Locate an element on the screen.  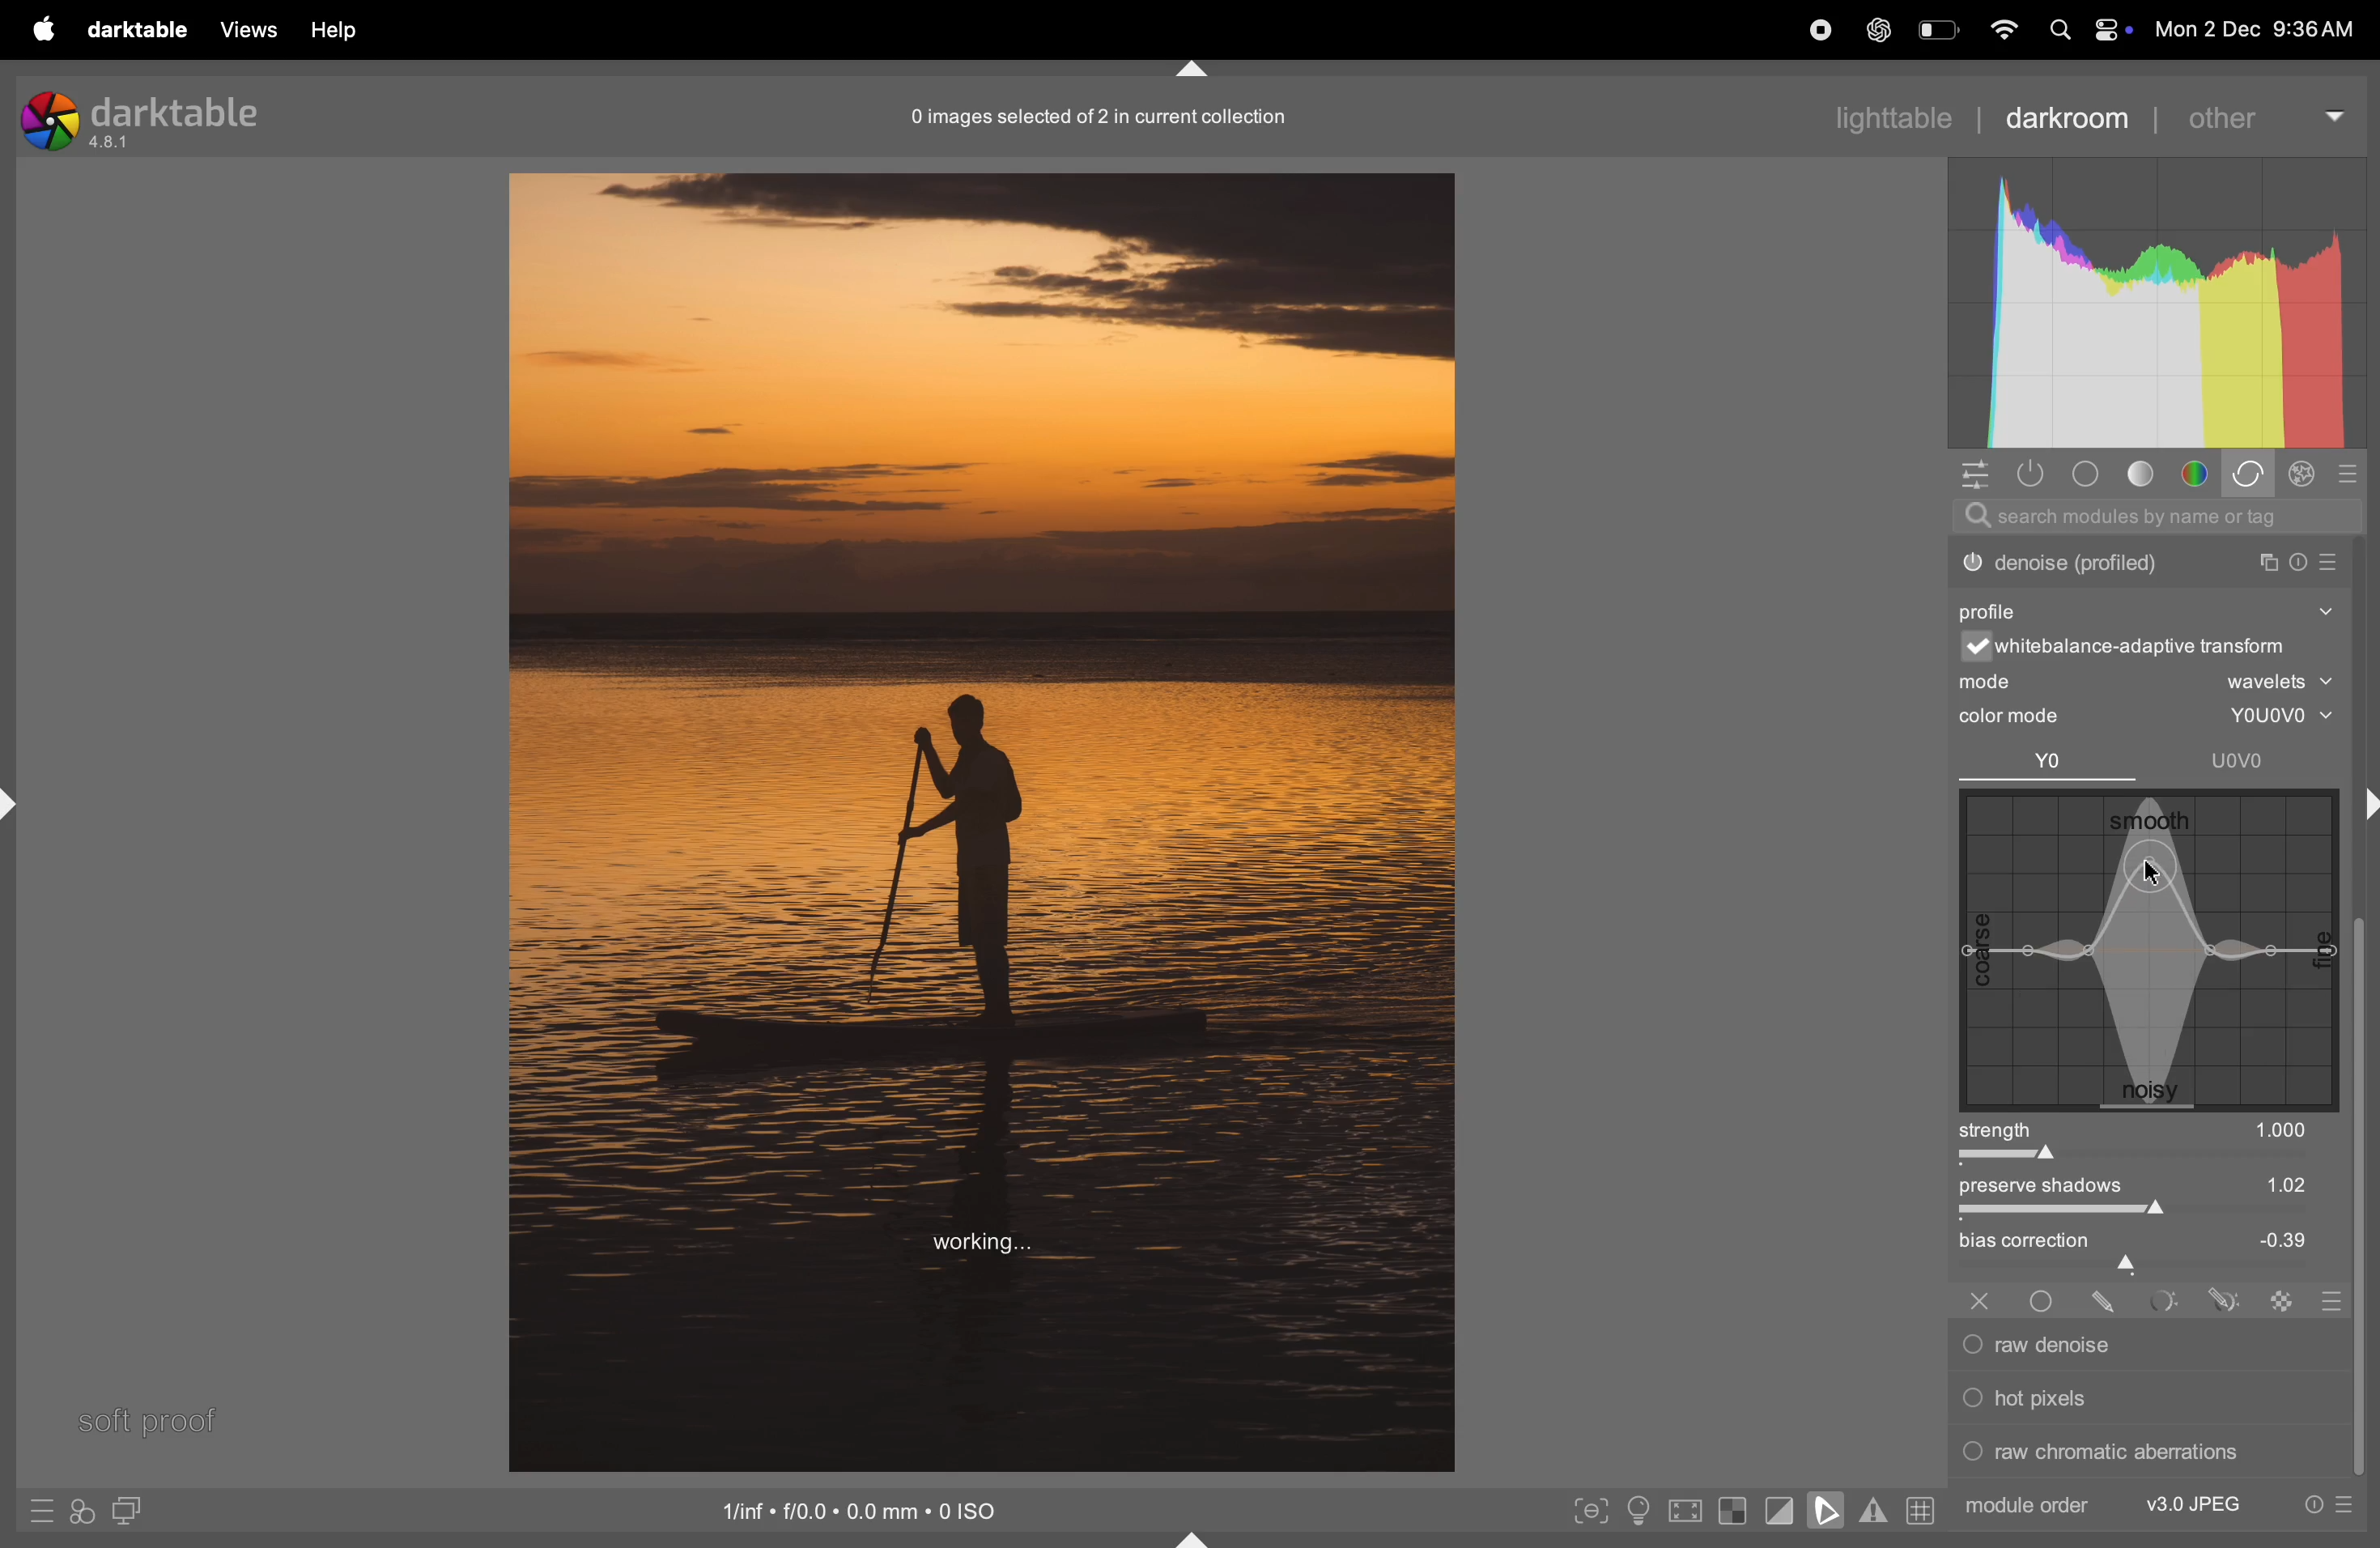
color mode is located at coordinates (2029, 717).